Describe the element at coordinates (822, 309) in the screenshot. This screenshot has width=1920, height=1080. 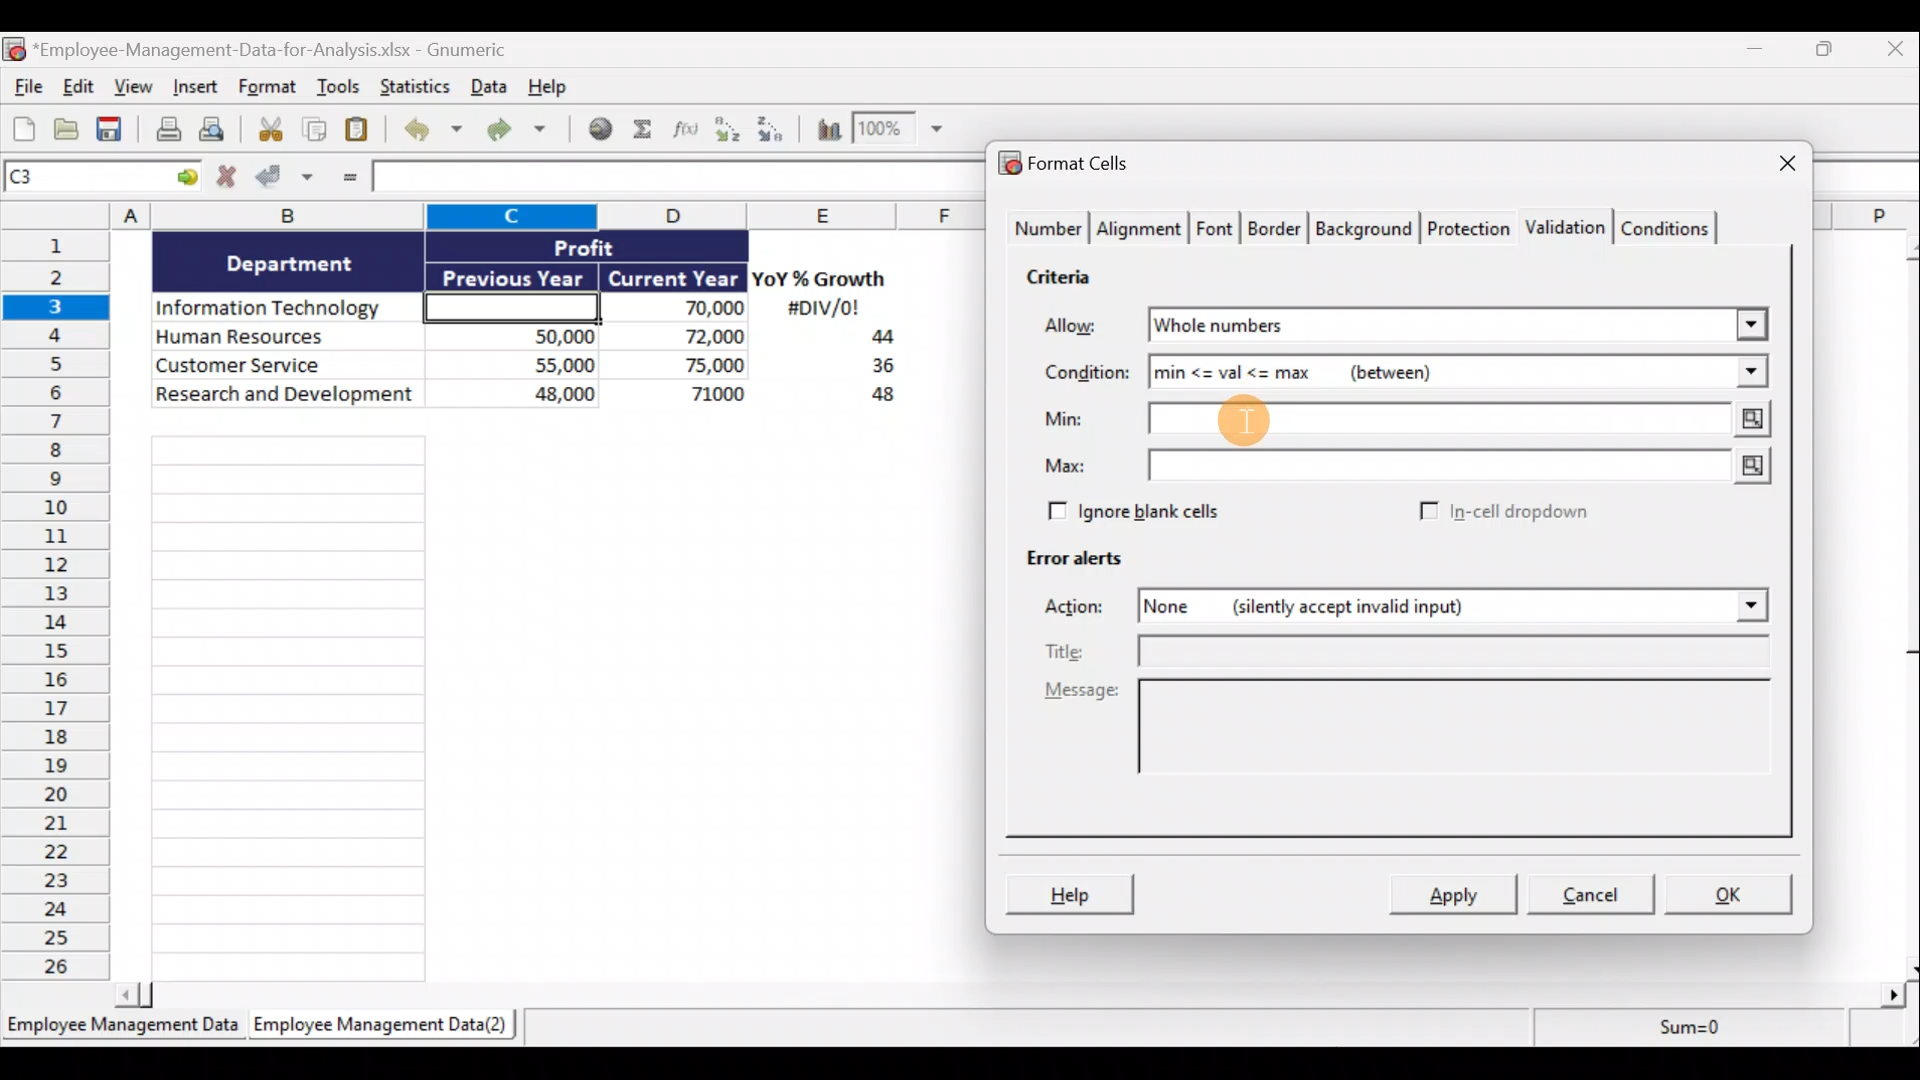
I see `#DIV/0!` at that location.